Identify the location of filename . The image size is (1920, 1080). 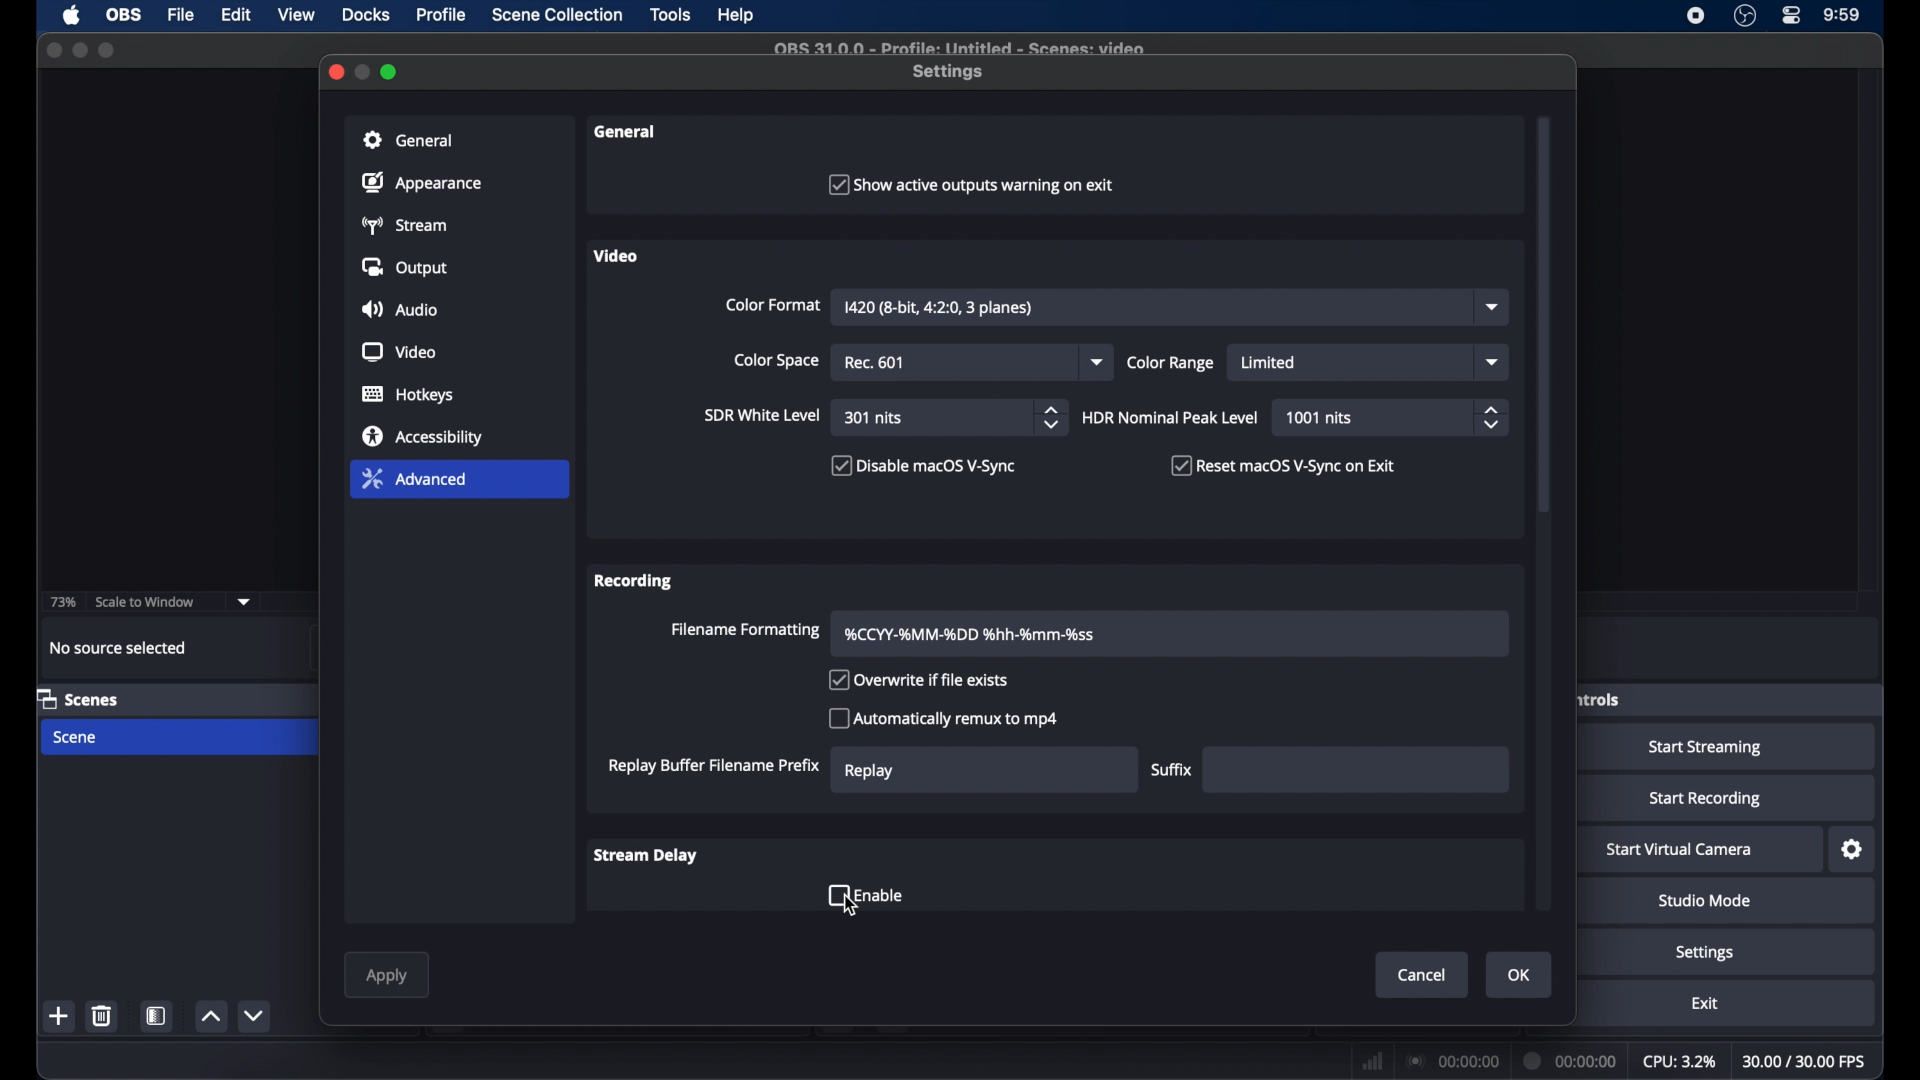
(970, 635).